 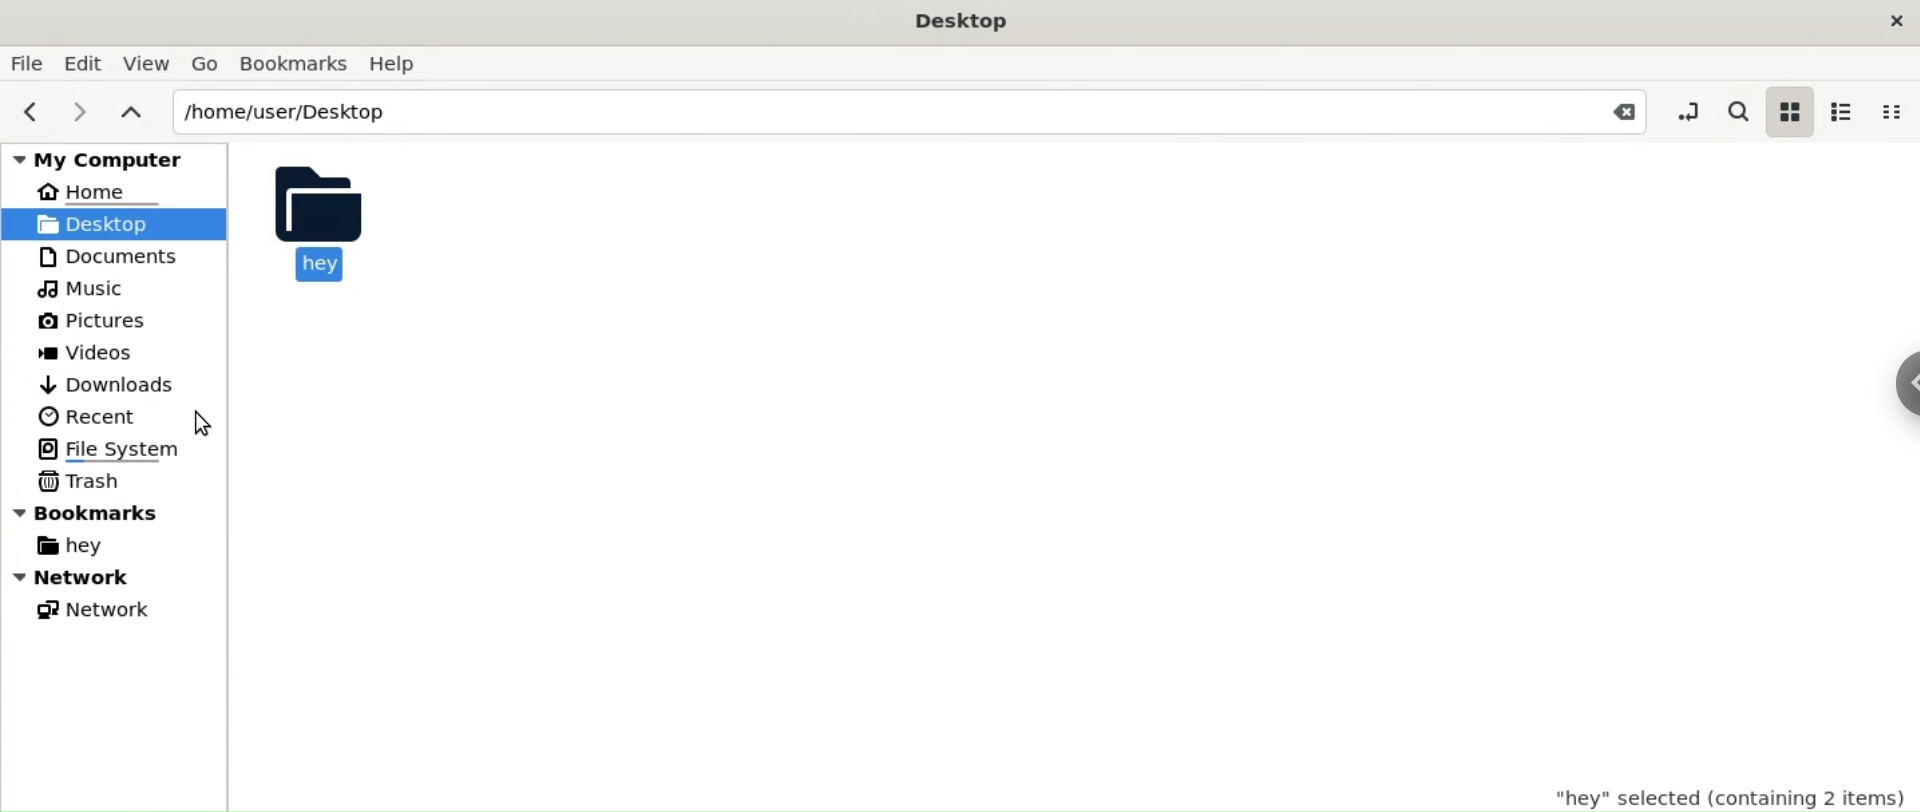 What do you see at coordinates (1791, 112) in the screenshot?
I see `icon view` at bounding box center [1791, 112].